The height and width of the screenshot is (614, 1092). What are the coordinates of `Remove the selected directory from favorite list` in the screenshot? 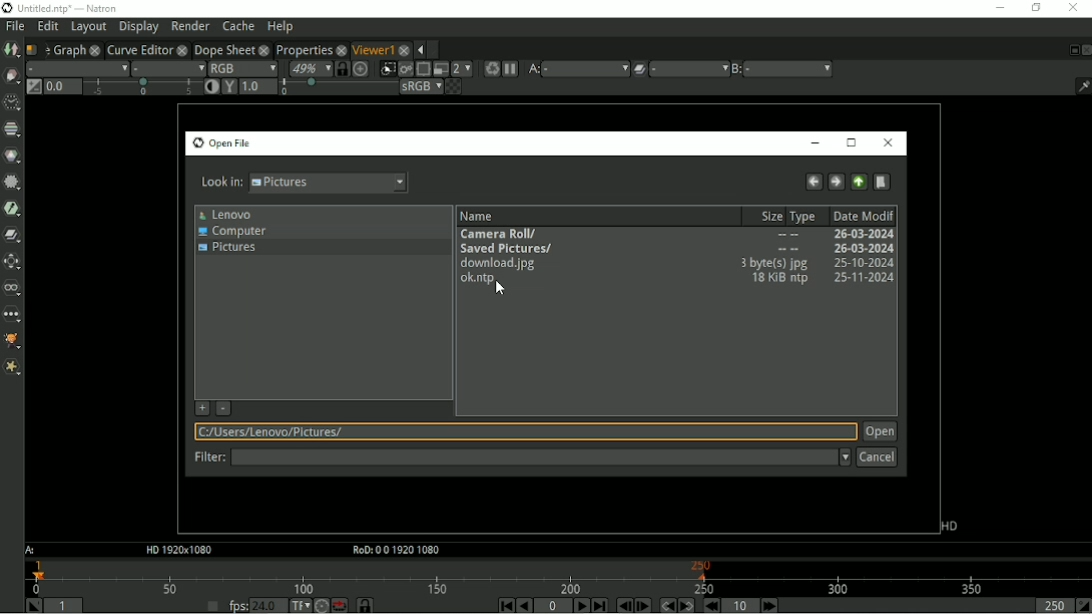 It's located at (224, 408).